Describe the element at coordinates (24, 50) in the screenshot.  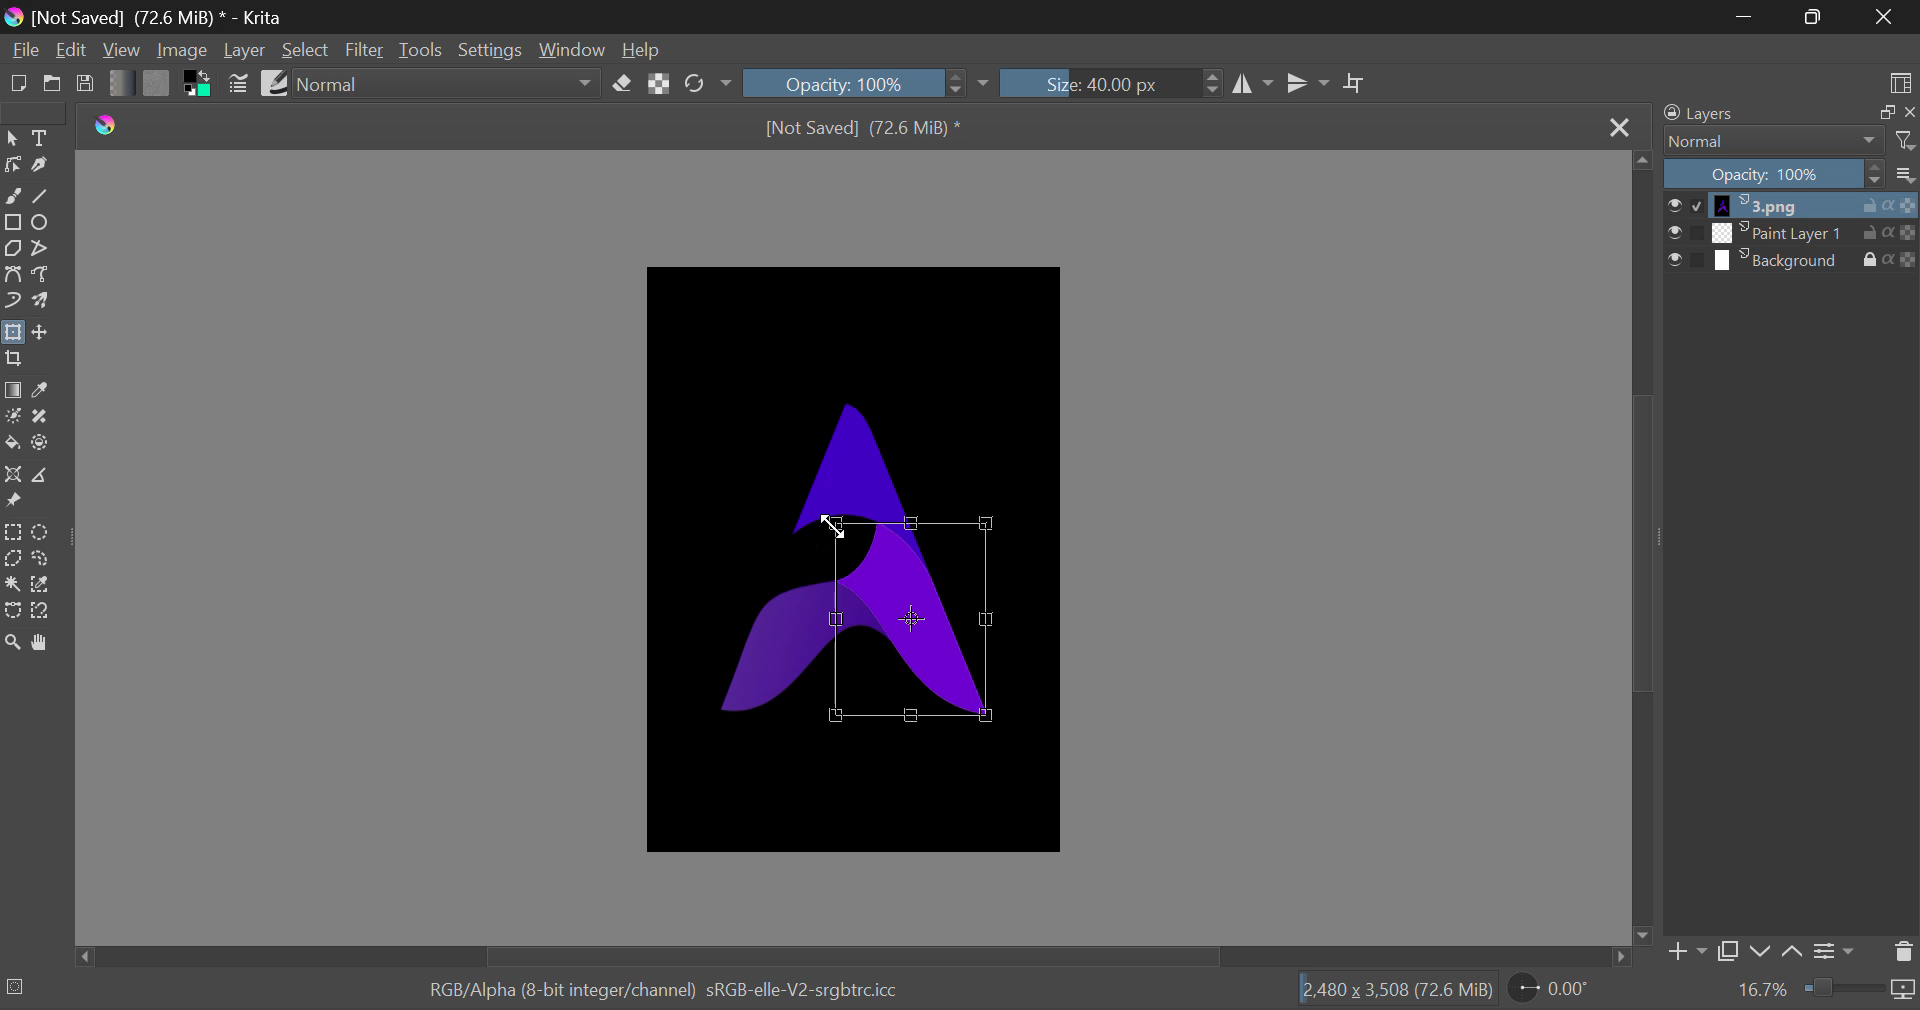
I see `File` at that location.